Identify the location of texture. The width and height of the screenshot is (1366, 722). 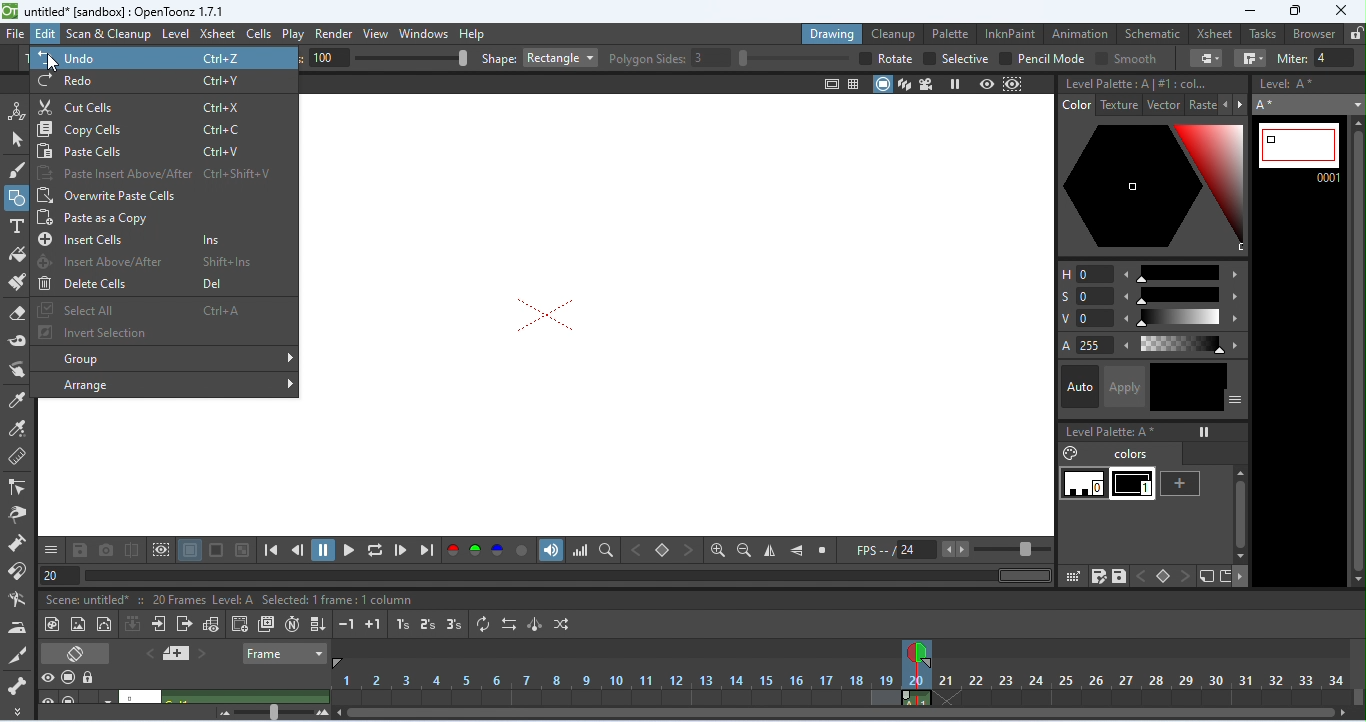
(1121, 106).